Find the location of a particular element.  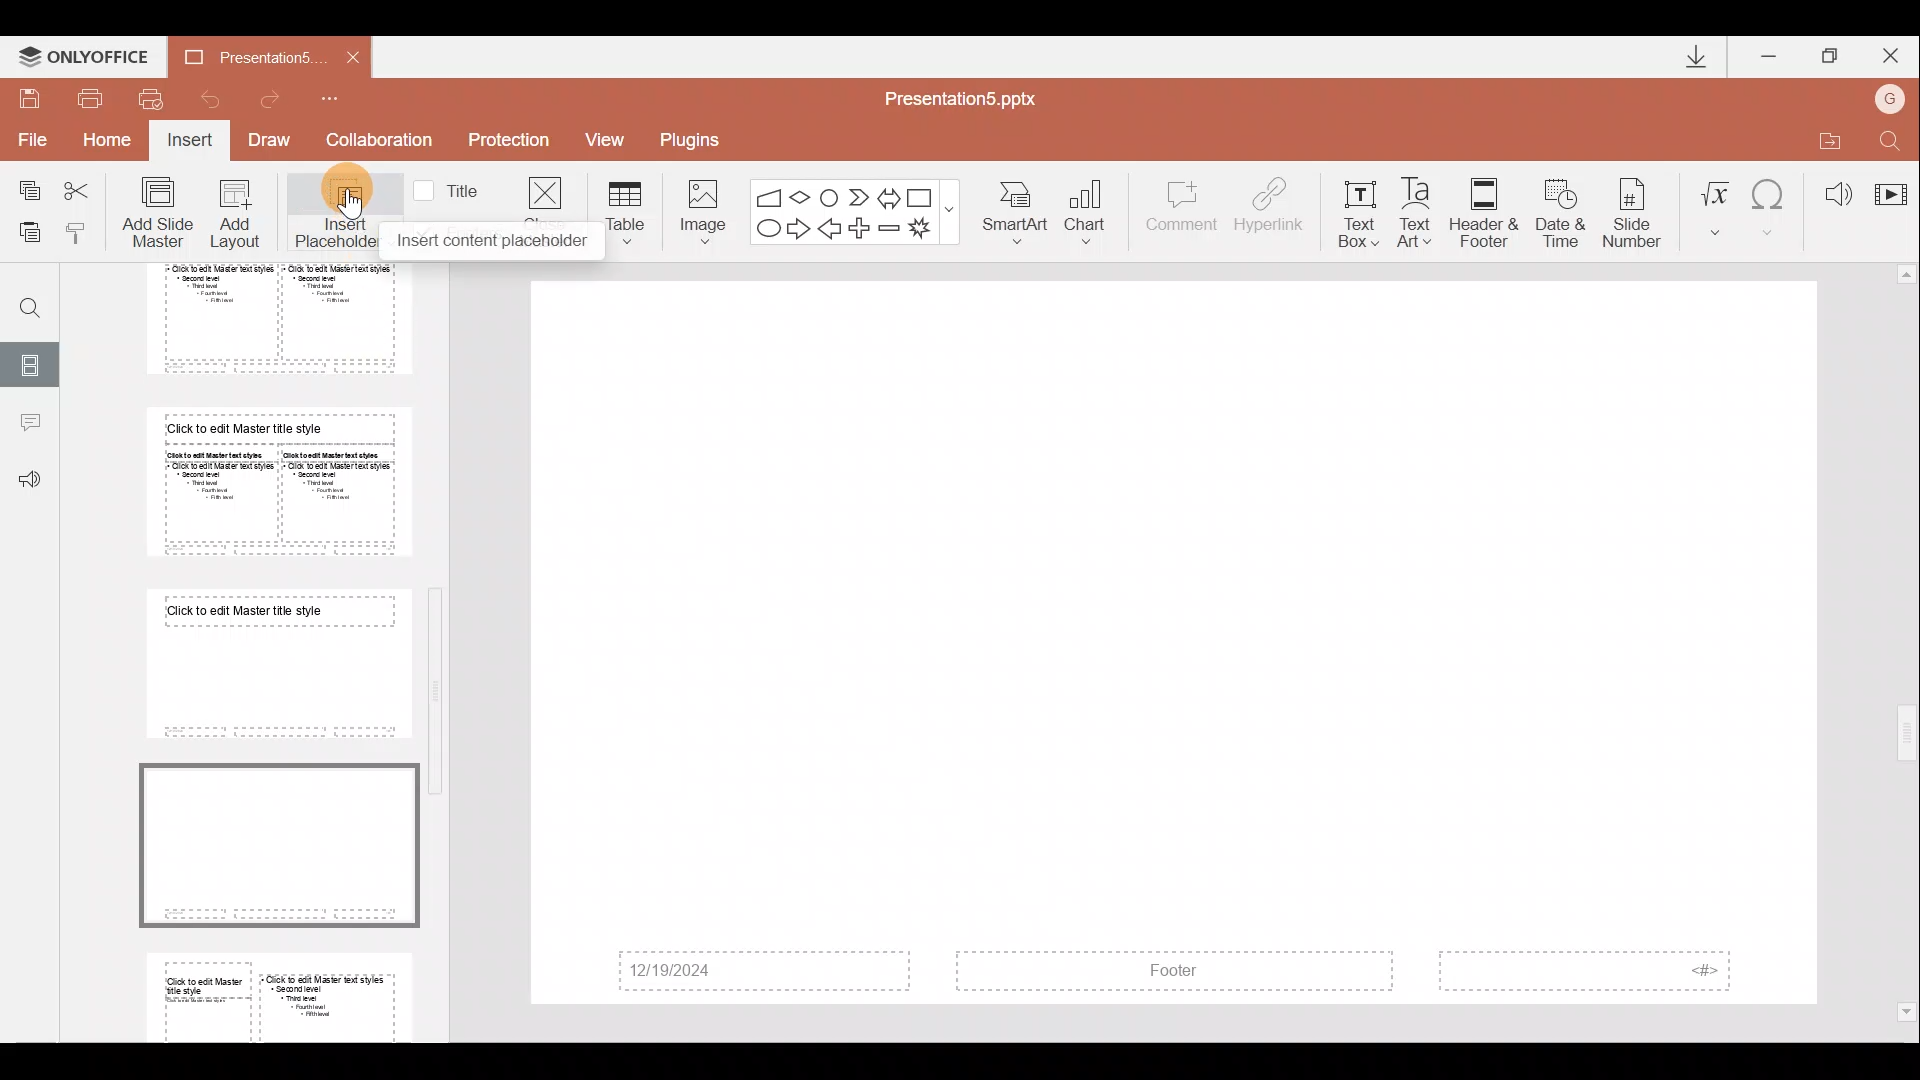

Slide 9 is located at coordinates (283, 993).